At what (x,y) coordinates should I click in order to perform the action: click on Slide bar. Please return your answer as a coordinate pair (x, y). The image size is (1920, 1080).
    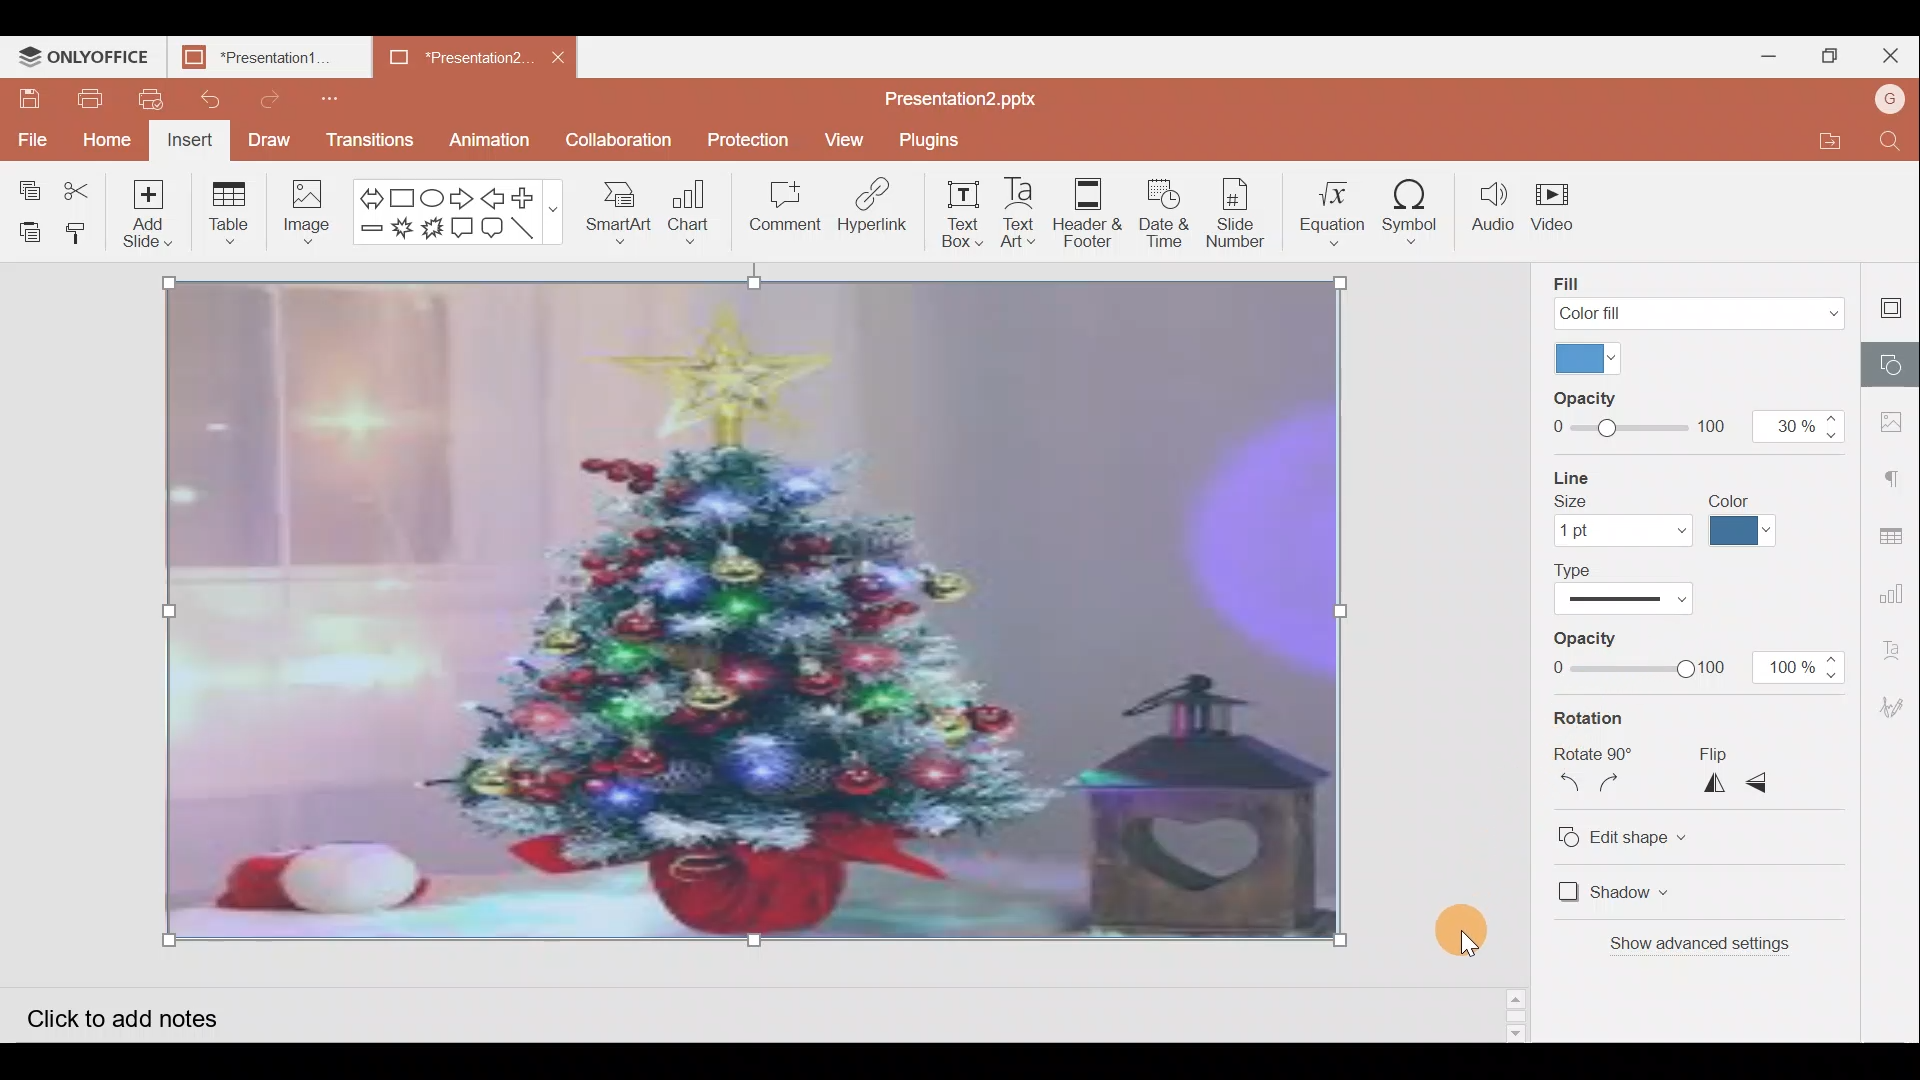
    Looking at the image, I should click on (1517, 1005).